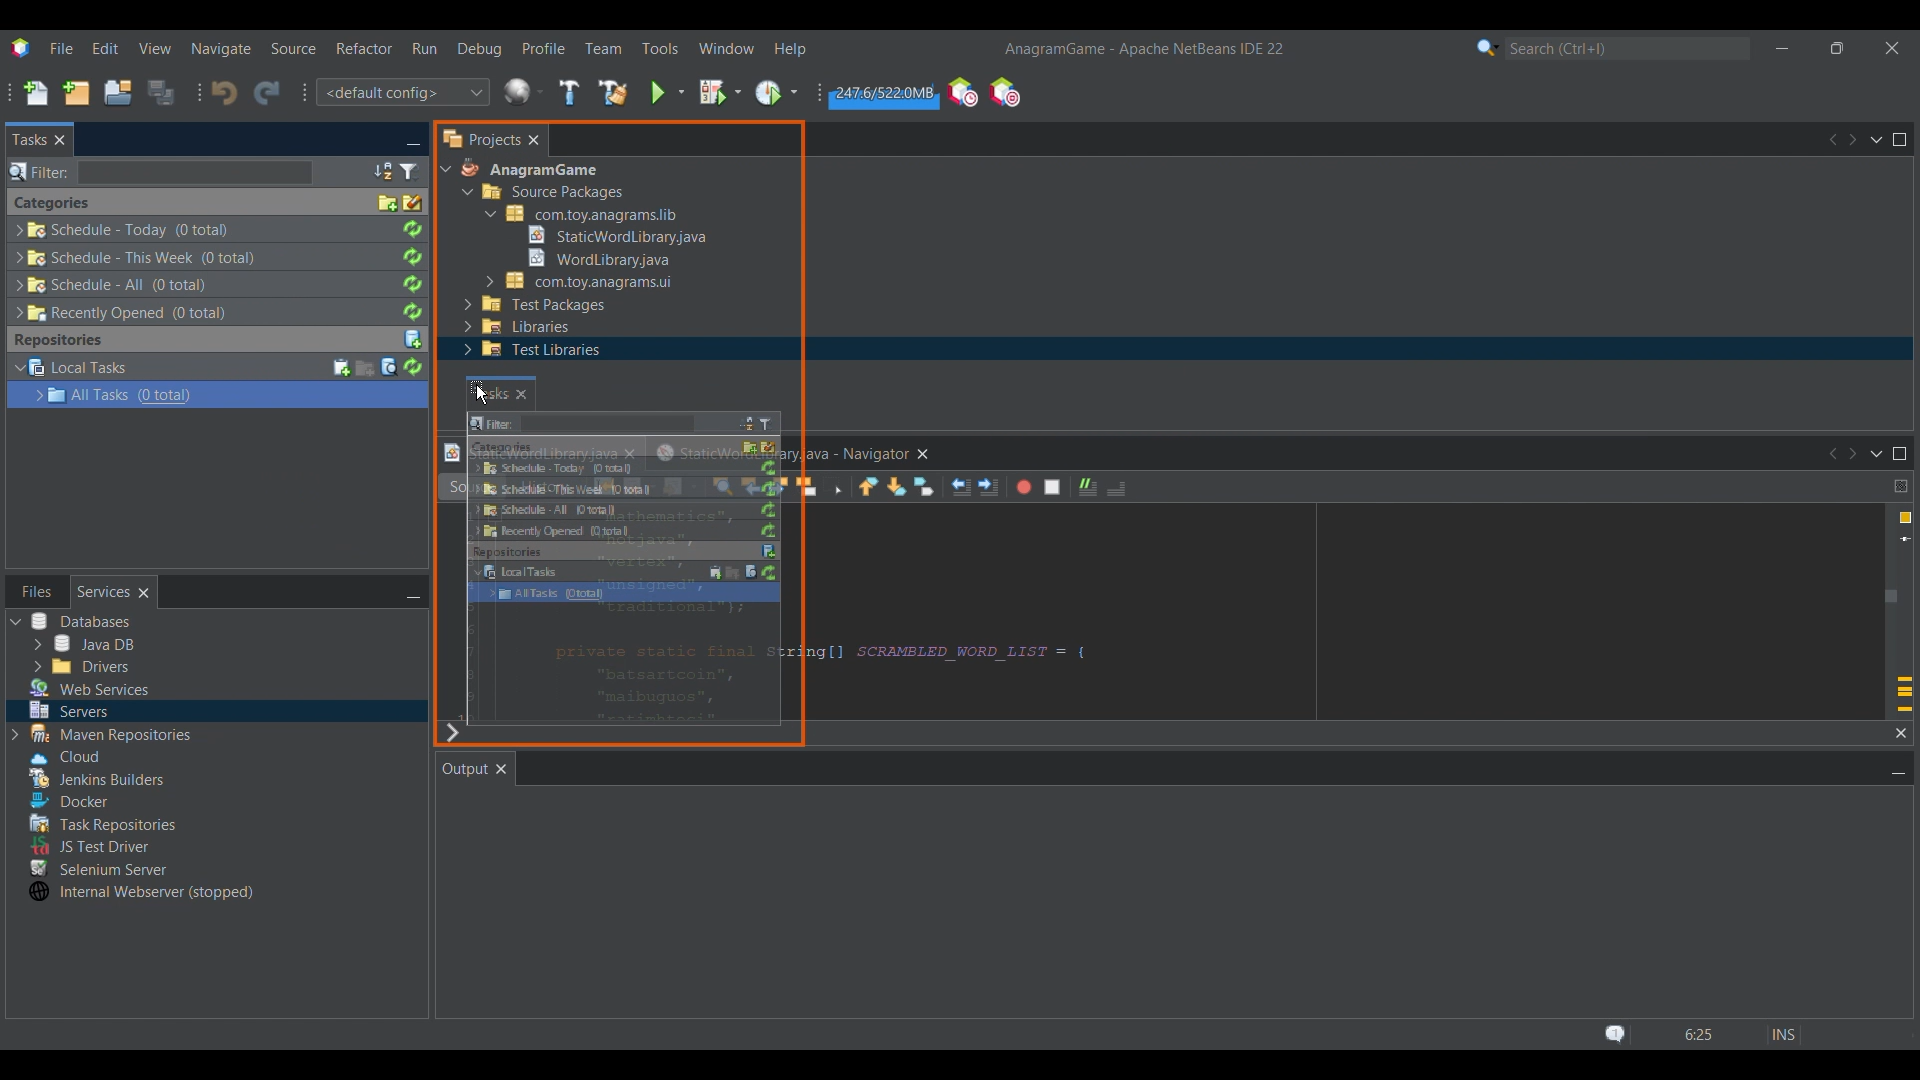 The width and height of the screenshot is (1920, 1080). Describe the element at coordinates (1143, 50) in the screenshot. I see `Software name and version` at that location.